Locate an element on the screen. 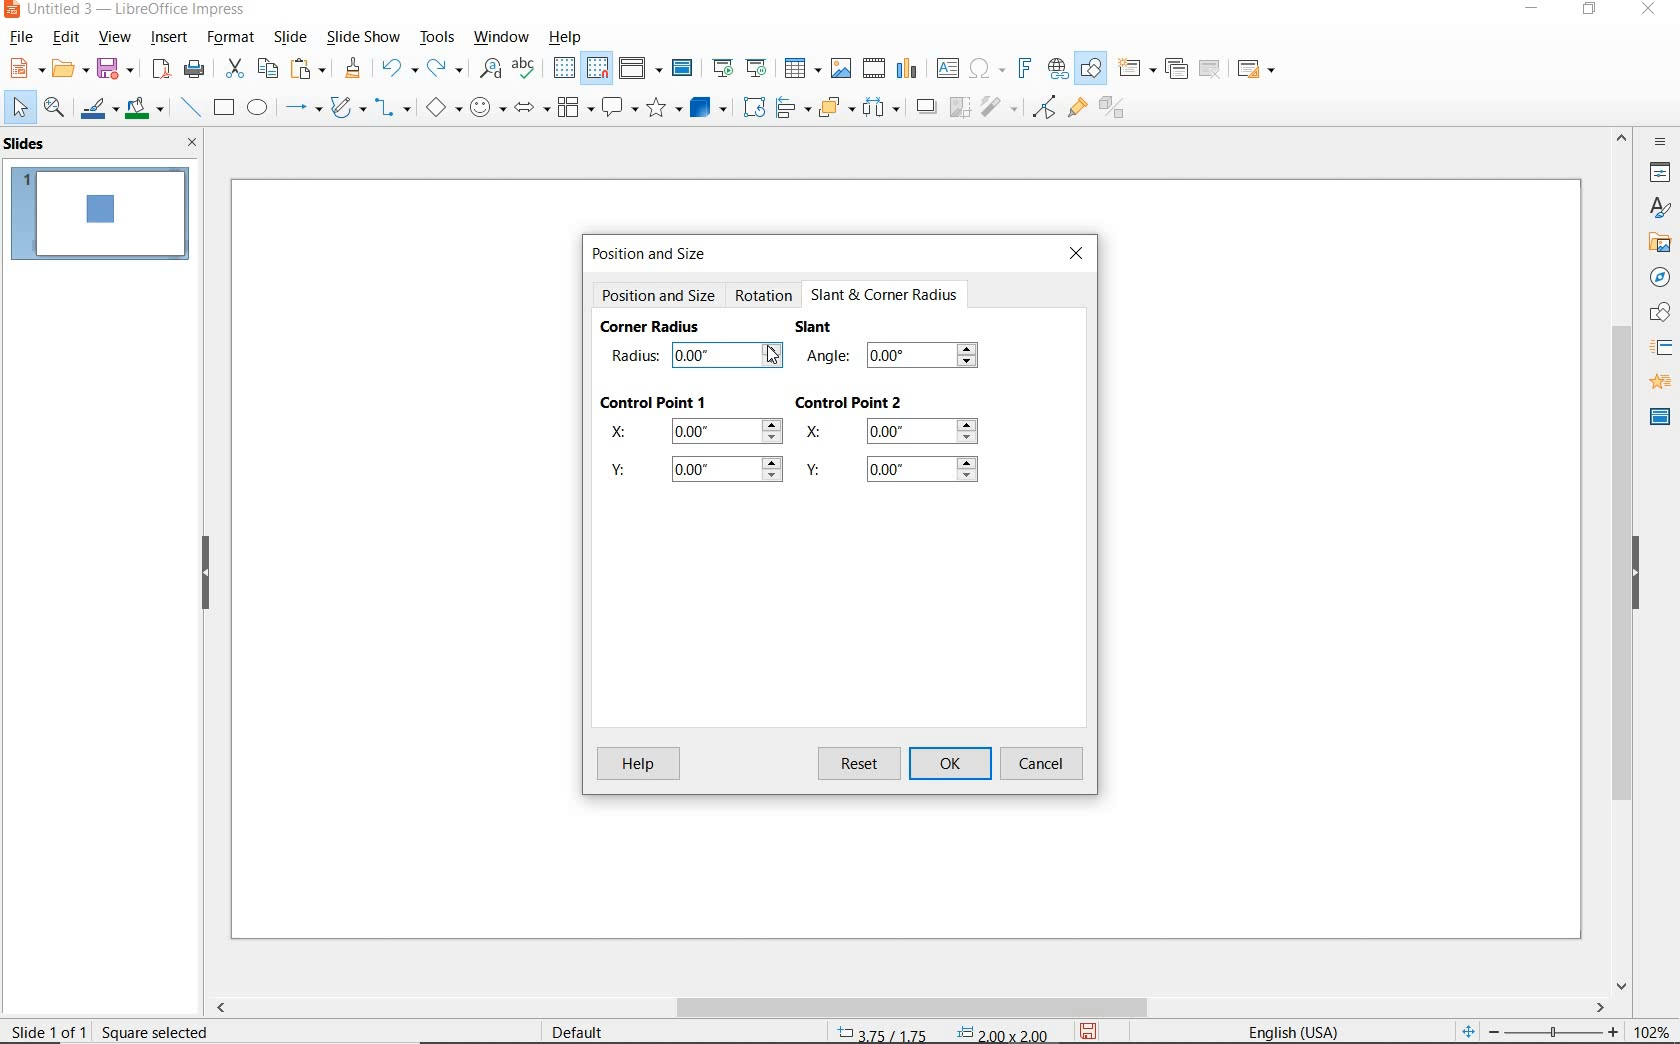  sheet 1 of 1 is located at coordinates (50, 1030).